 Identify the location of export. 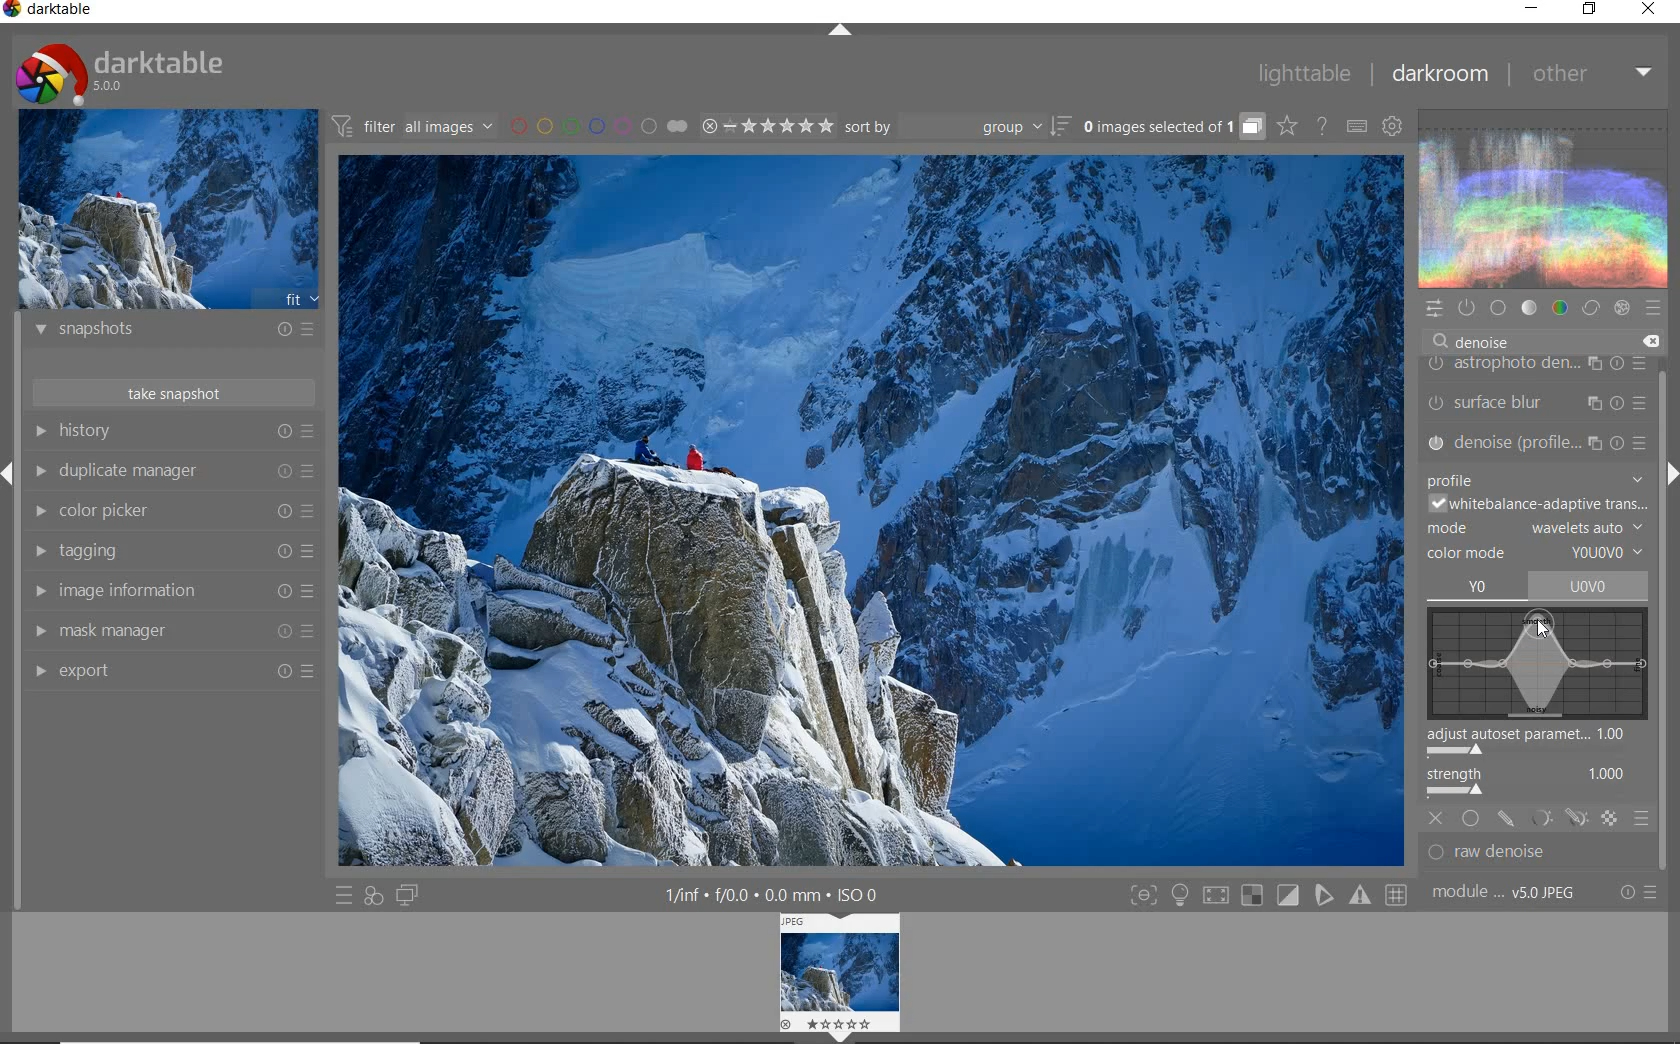
(170, 670).